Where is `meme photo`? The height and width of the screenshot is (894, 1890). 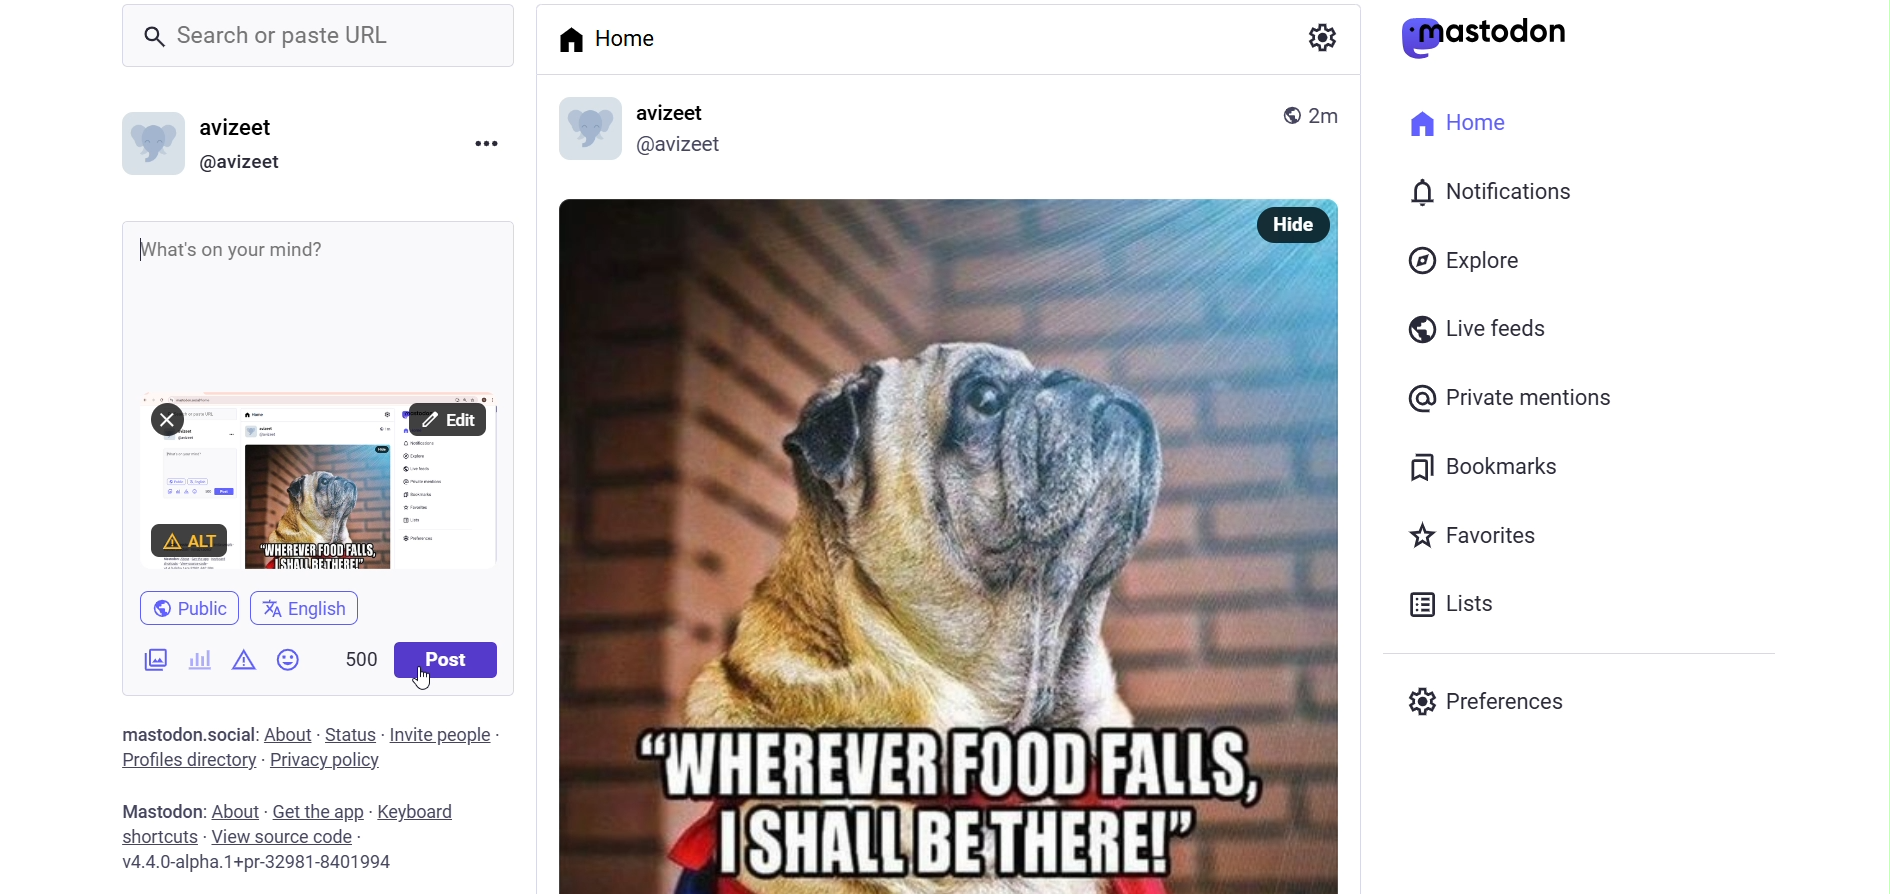
meme photo is located at coordinates (954, 575).